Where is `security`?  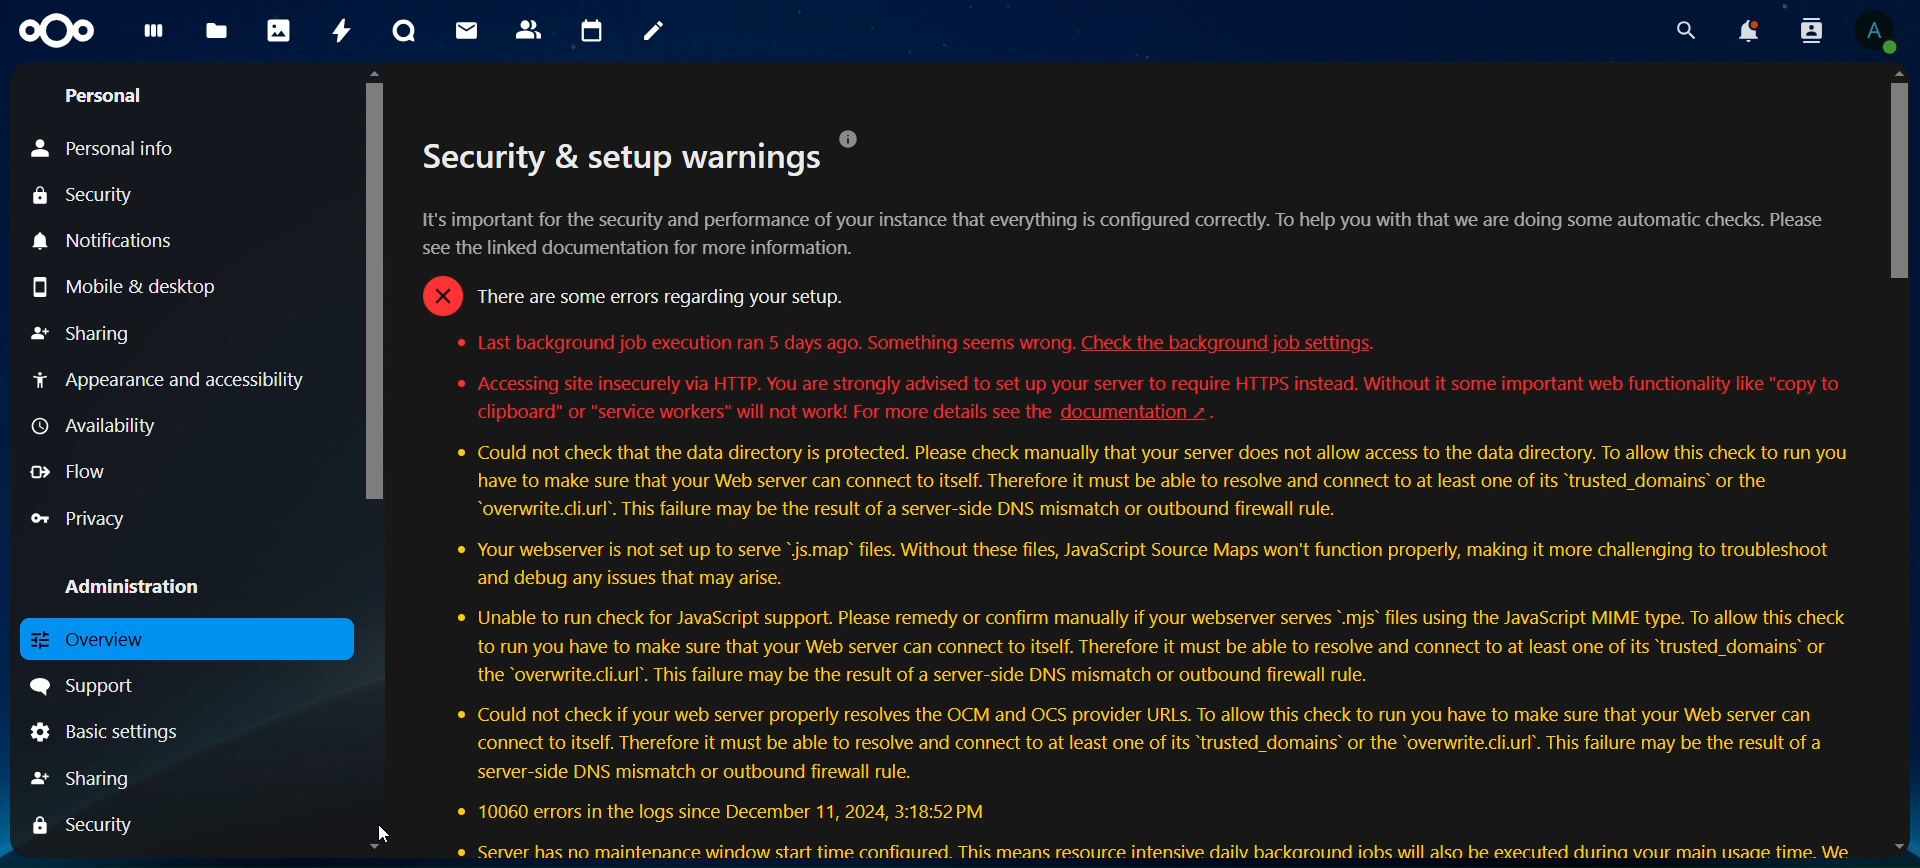 security is located at coordinates (89, 826).